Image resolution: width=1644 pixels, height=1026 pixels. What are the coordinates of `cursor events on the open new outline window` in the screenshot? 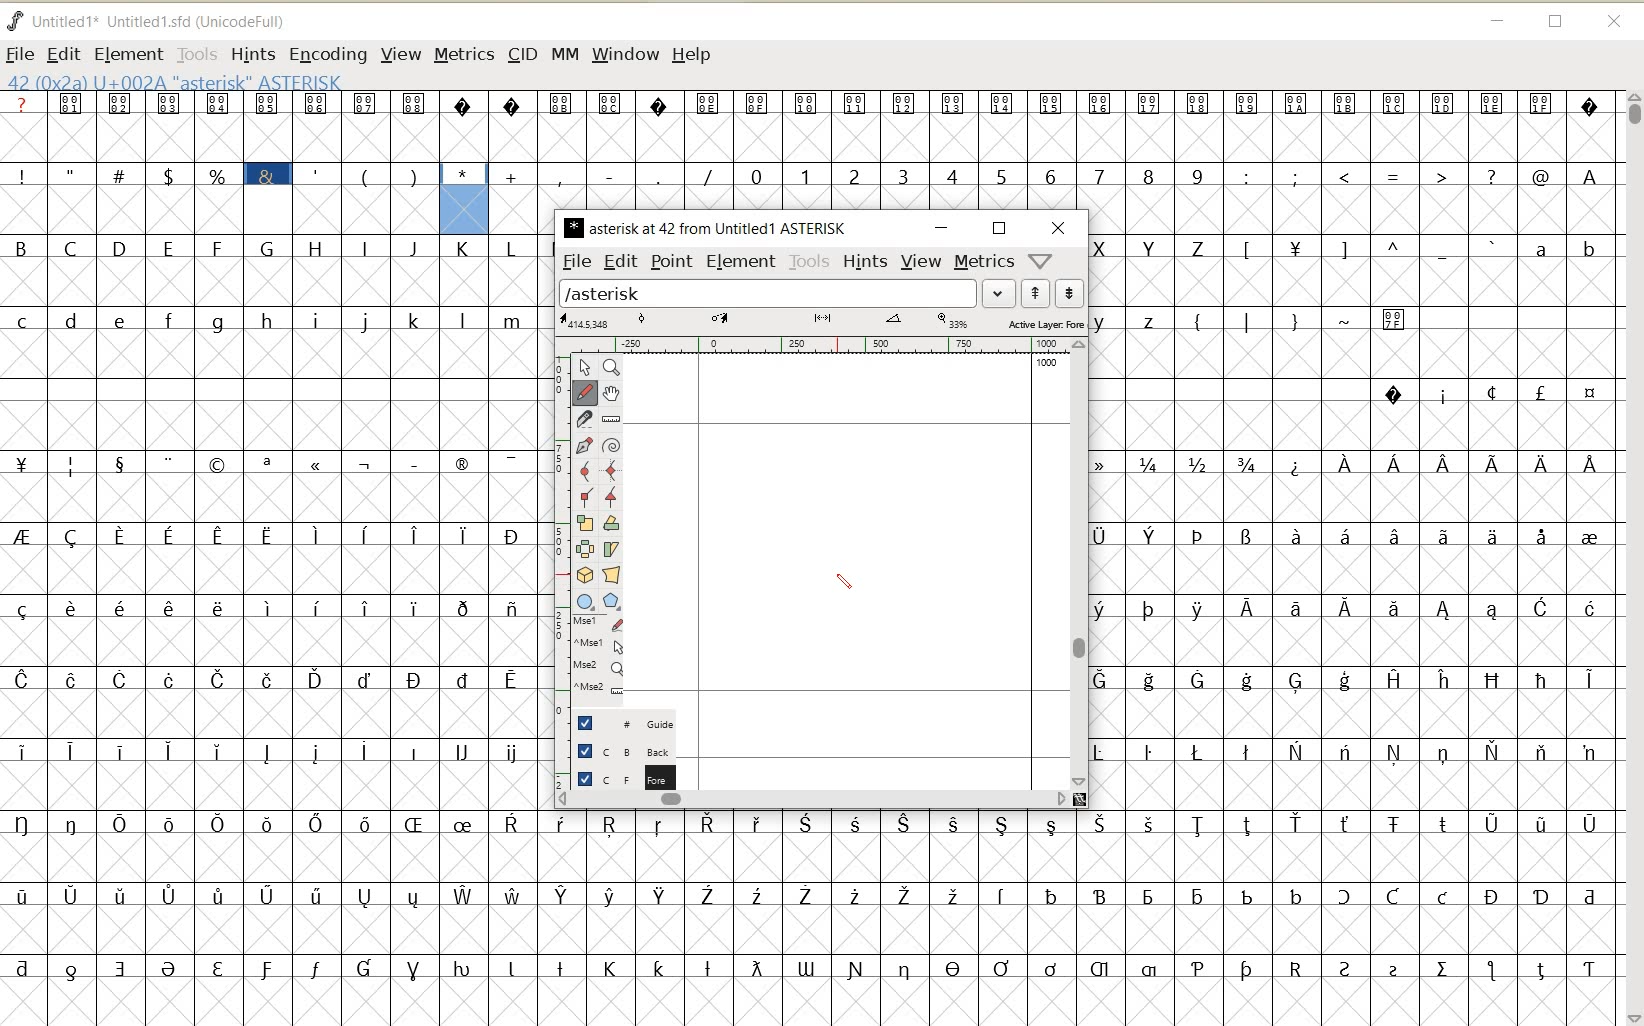 It's located at (600, 660).